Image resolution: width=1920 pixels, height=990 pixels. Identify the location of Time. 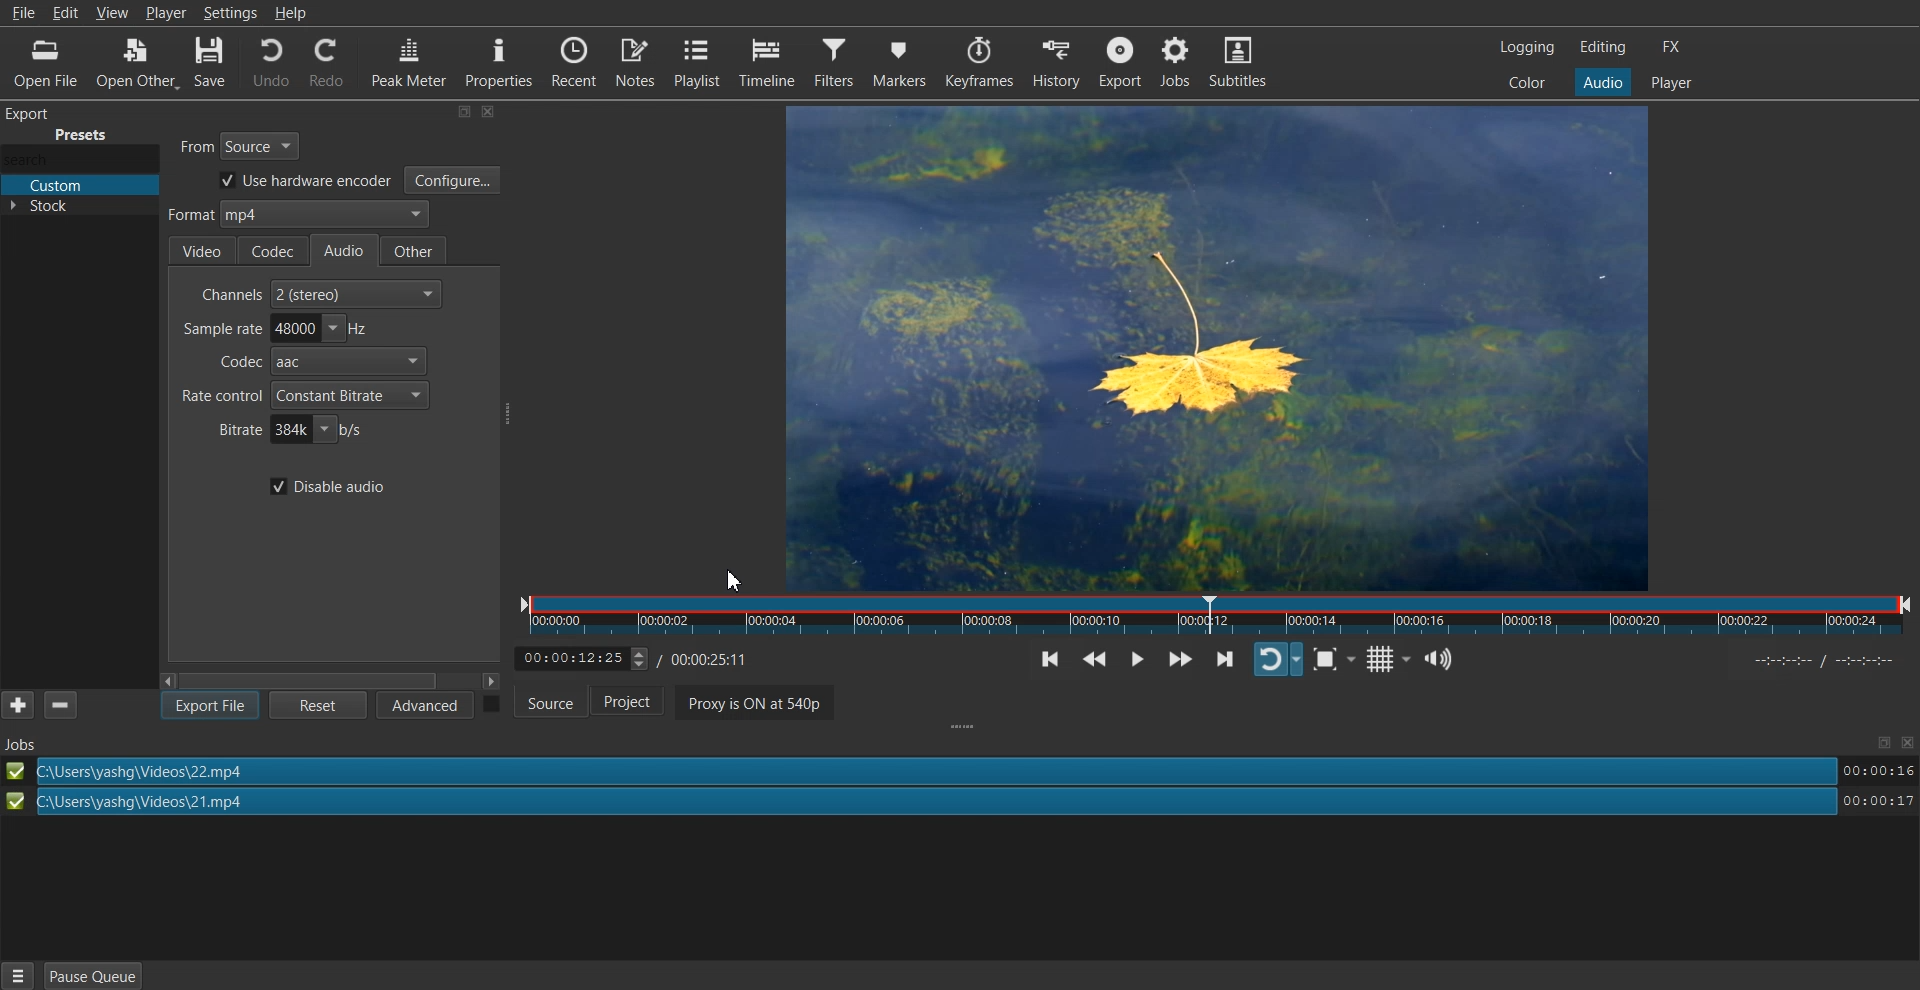
(635, 657).